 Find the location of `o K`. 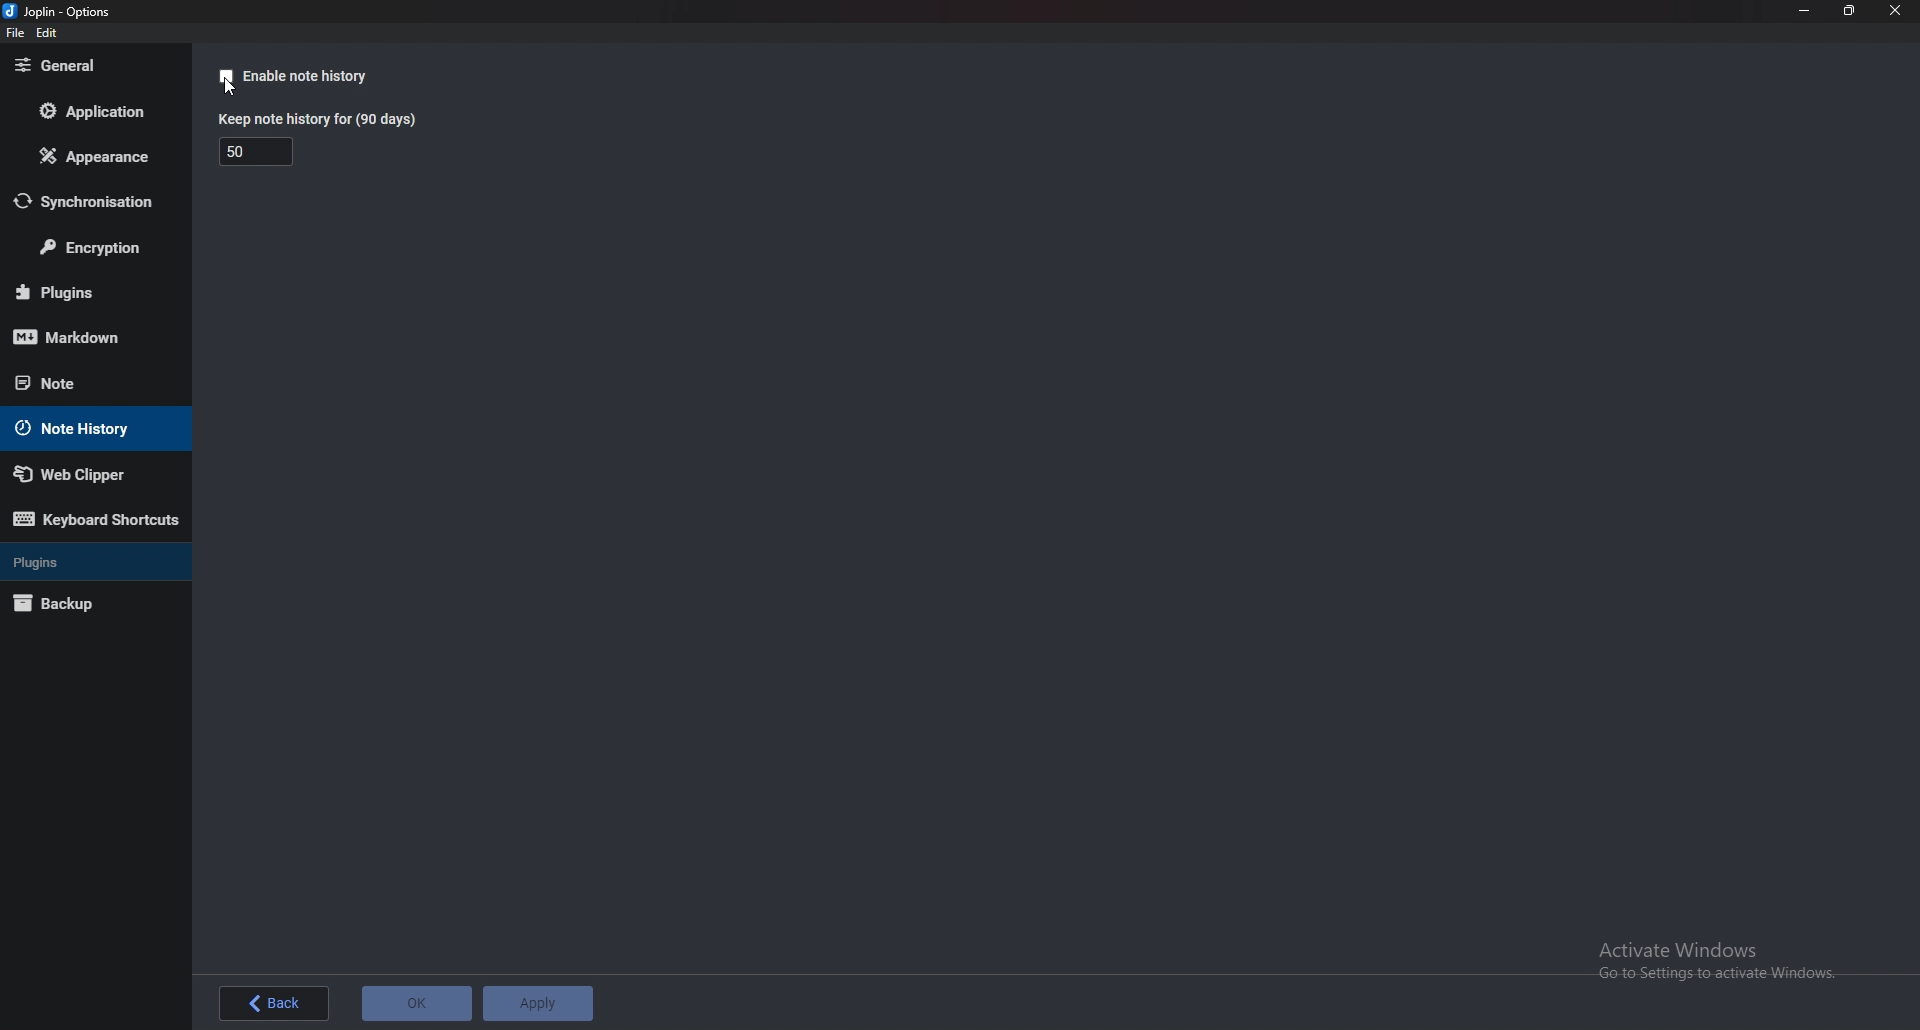

o K is located at coordinates (418, 1002).